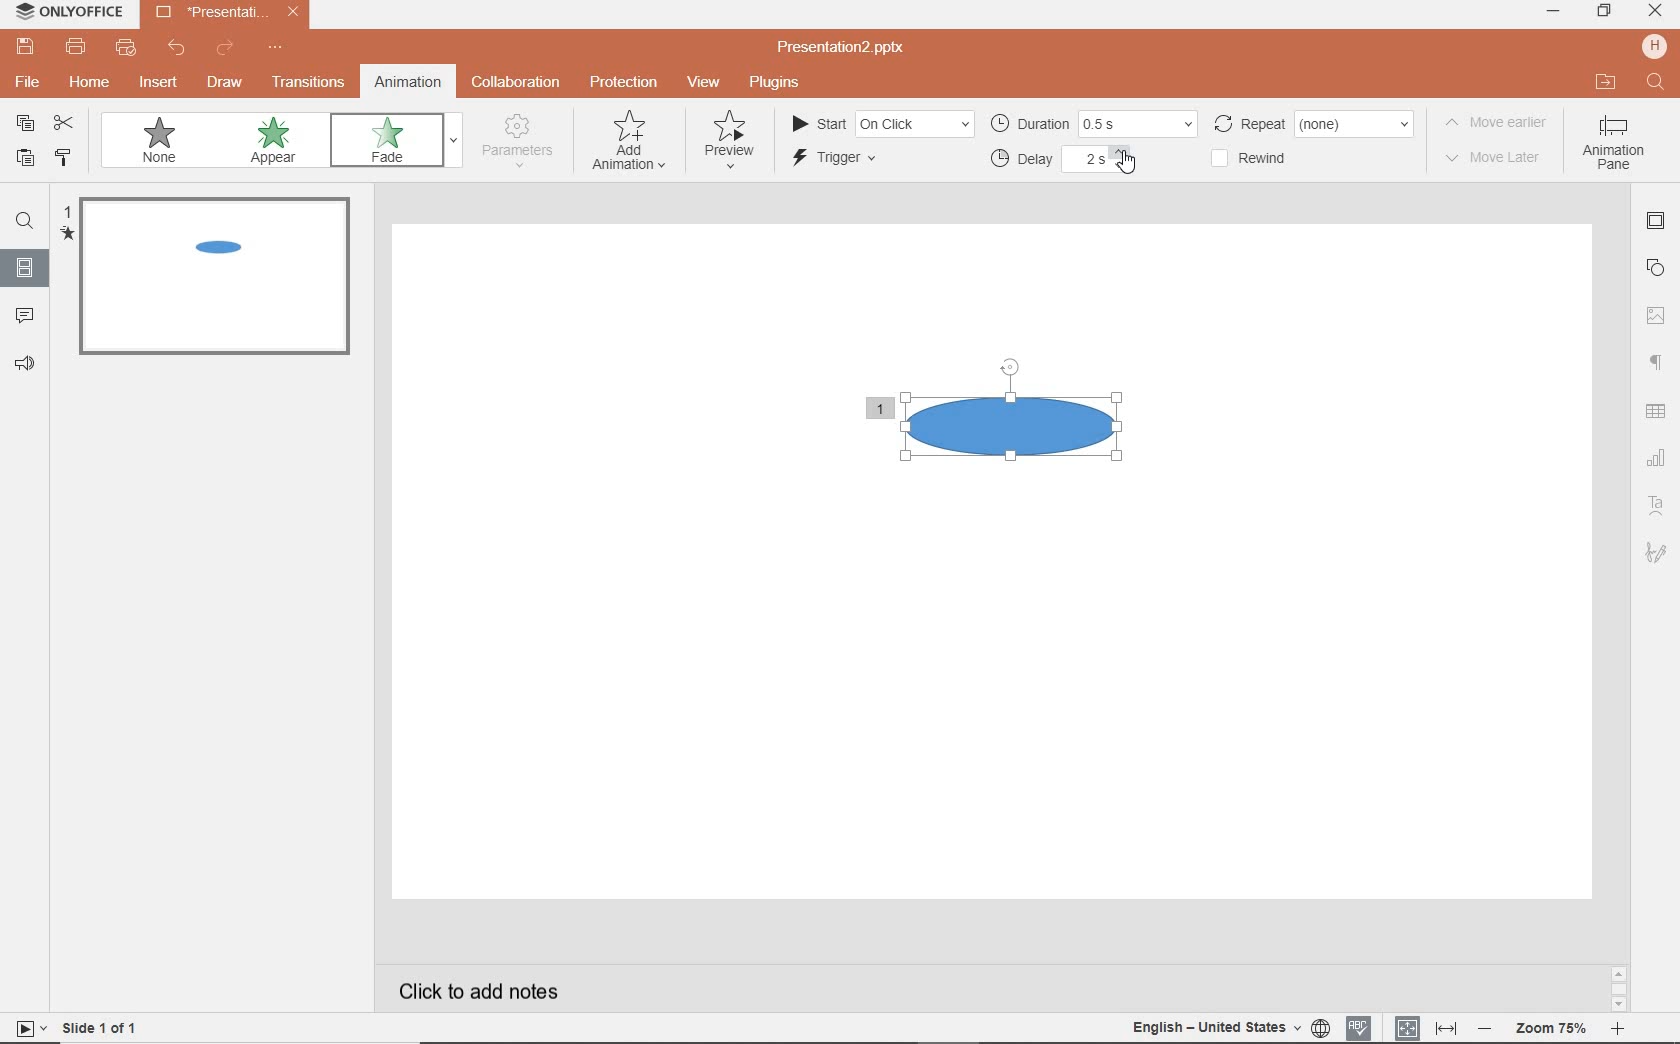 The height and width of the screenshot is (1044, 1680). Describe the element at coordinates (1551, 13) in the screenshot. I see `MINIMIZE` at that location.